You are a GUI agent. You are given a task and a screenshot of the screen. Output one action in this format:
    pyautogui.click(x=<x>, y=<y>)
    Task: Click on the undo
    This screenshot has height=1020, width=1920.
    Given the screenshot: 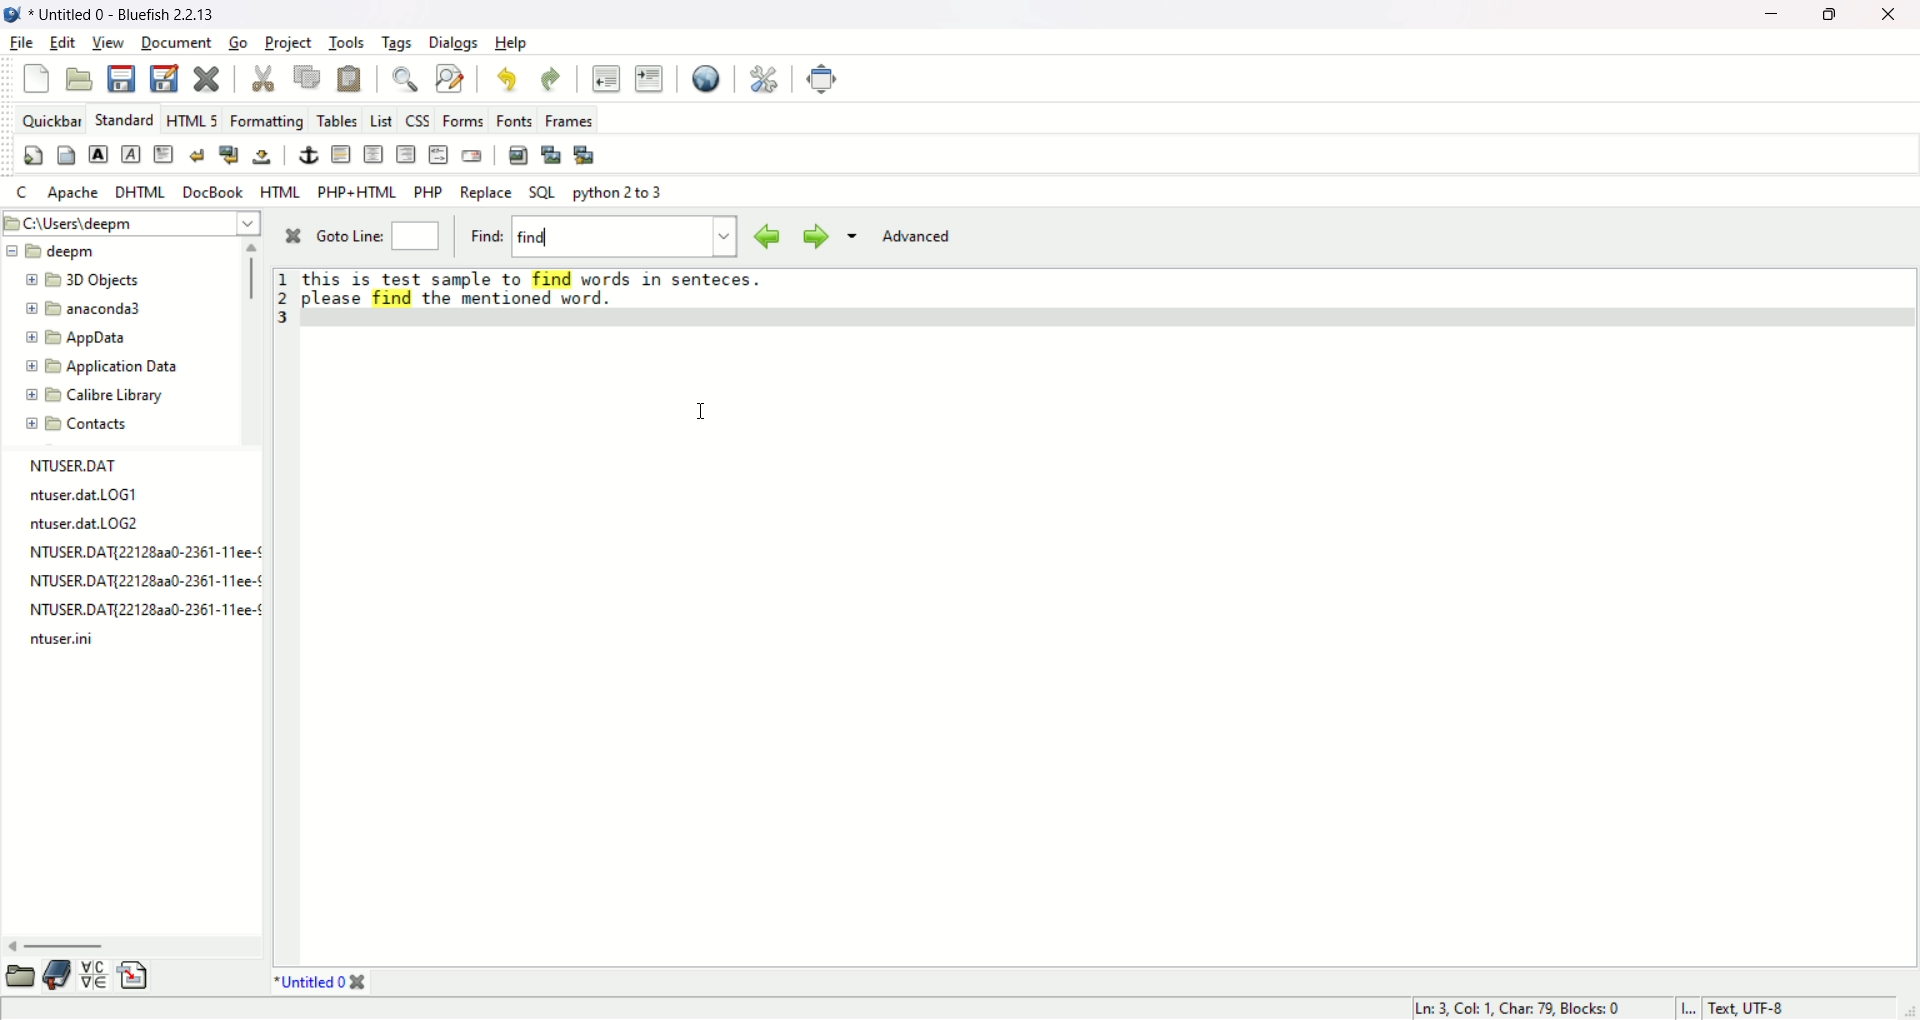 What is the action you would take?
    pyautogui.click(x=506, y=79)
    